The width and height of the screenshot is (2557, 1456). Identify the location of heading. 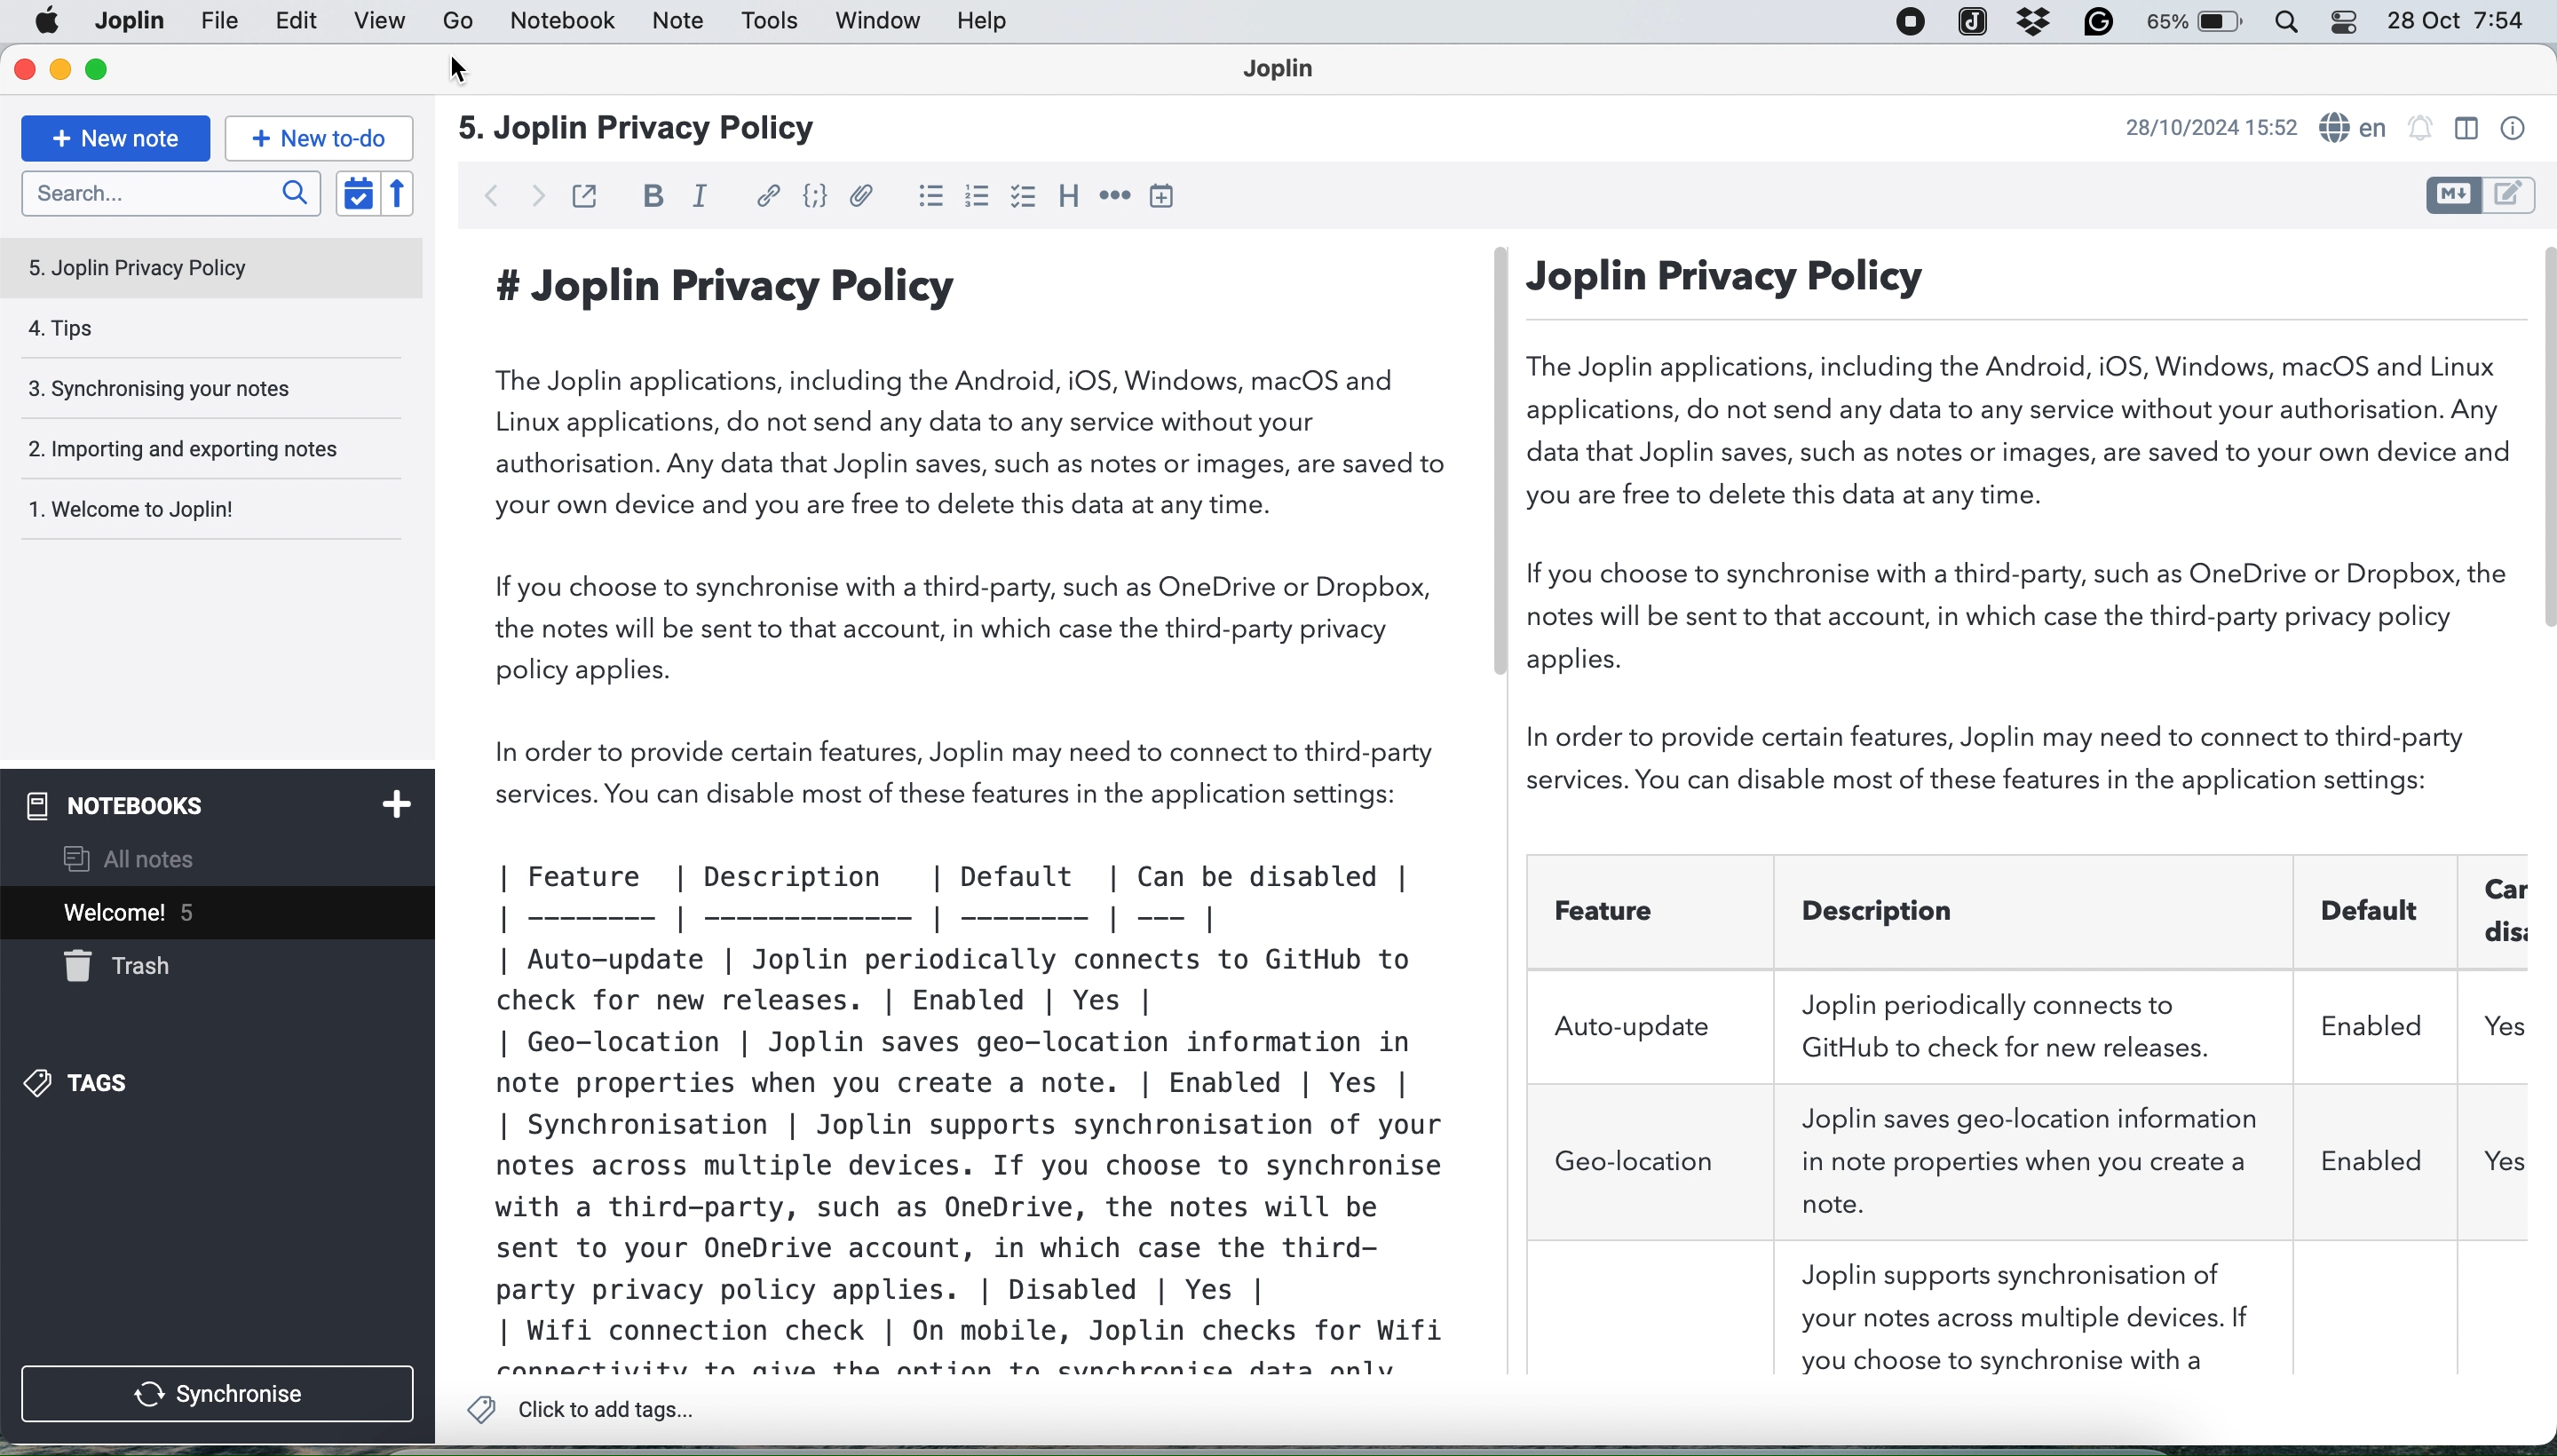
(1069, 196).